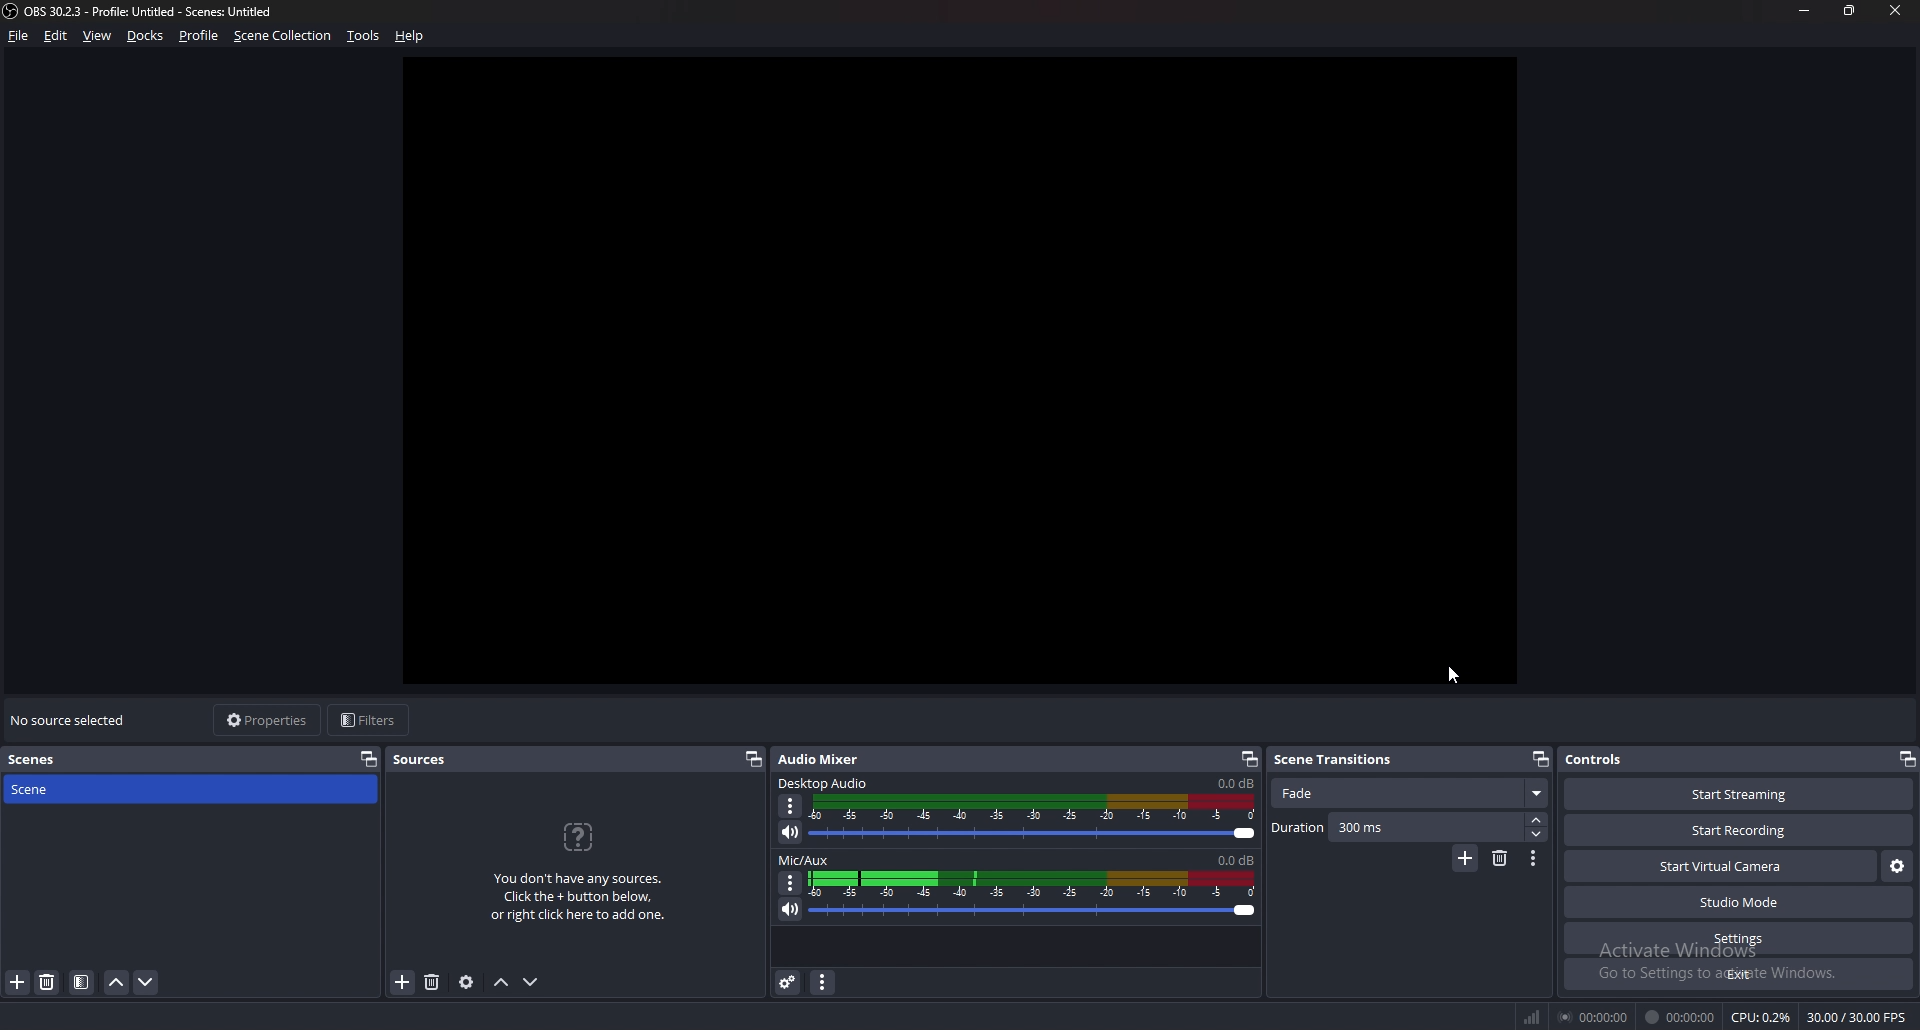  What do you see at coordinates (1896, 867) in the screenshot?
I see `virtual camera settings` at bounding box center [1896, 867].